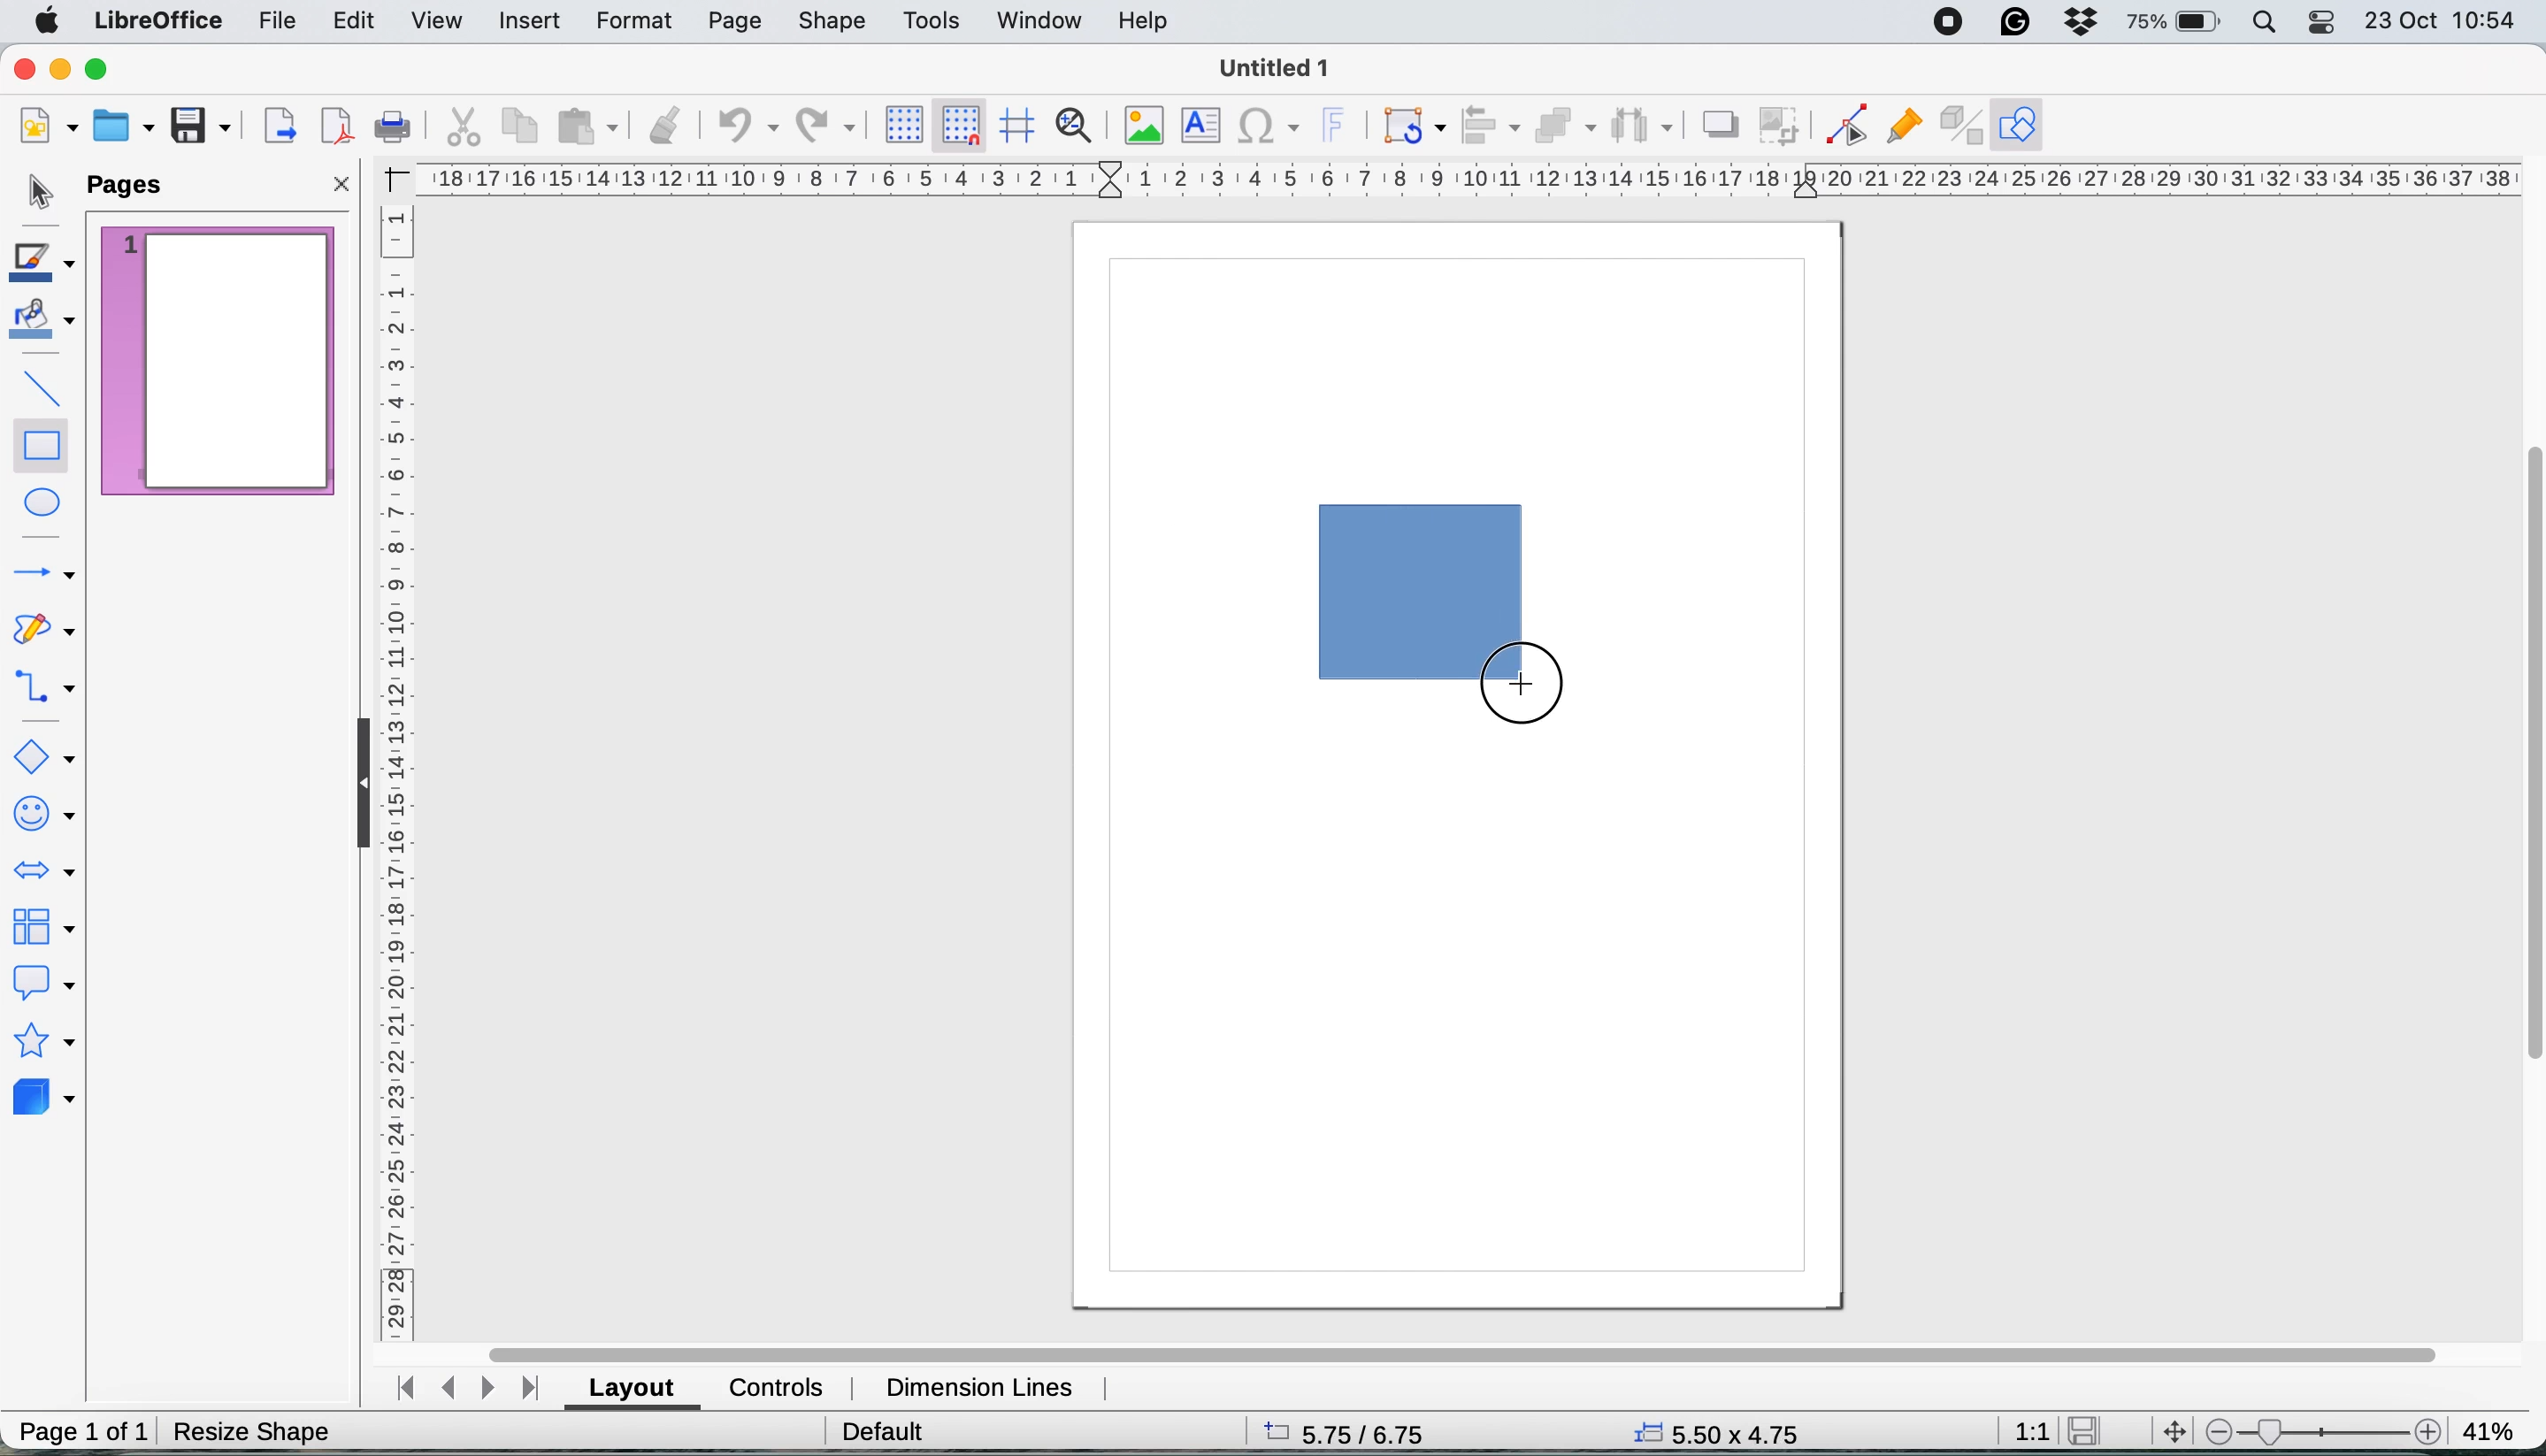 This screenshot has width=2546, height=1456. Describe the element at coordinates (42, 575) in the screenshot. I see `lines and arrows` at that location.